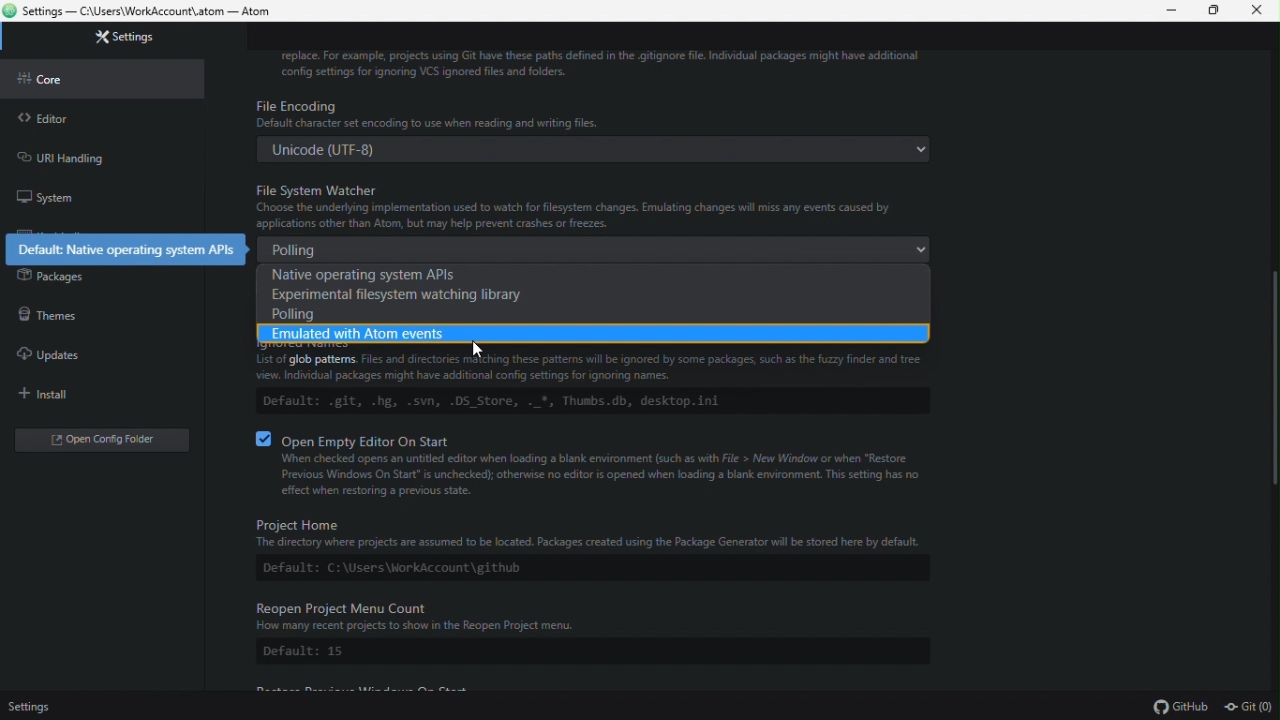 This screenshot has height=720, width=1280. Describe the element at coordinates (94, 394) in the screenshot. I see `Install` at that location.